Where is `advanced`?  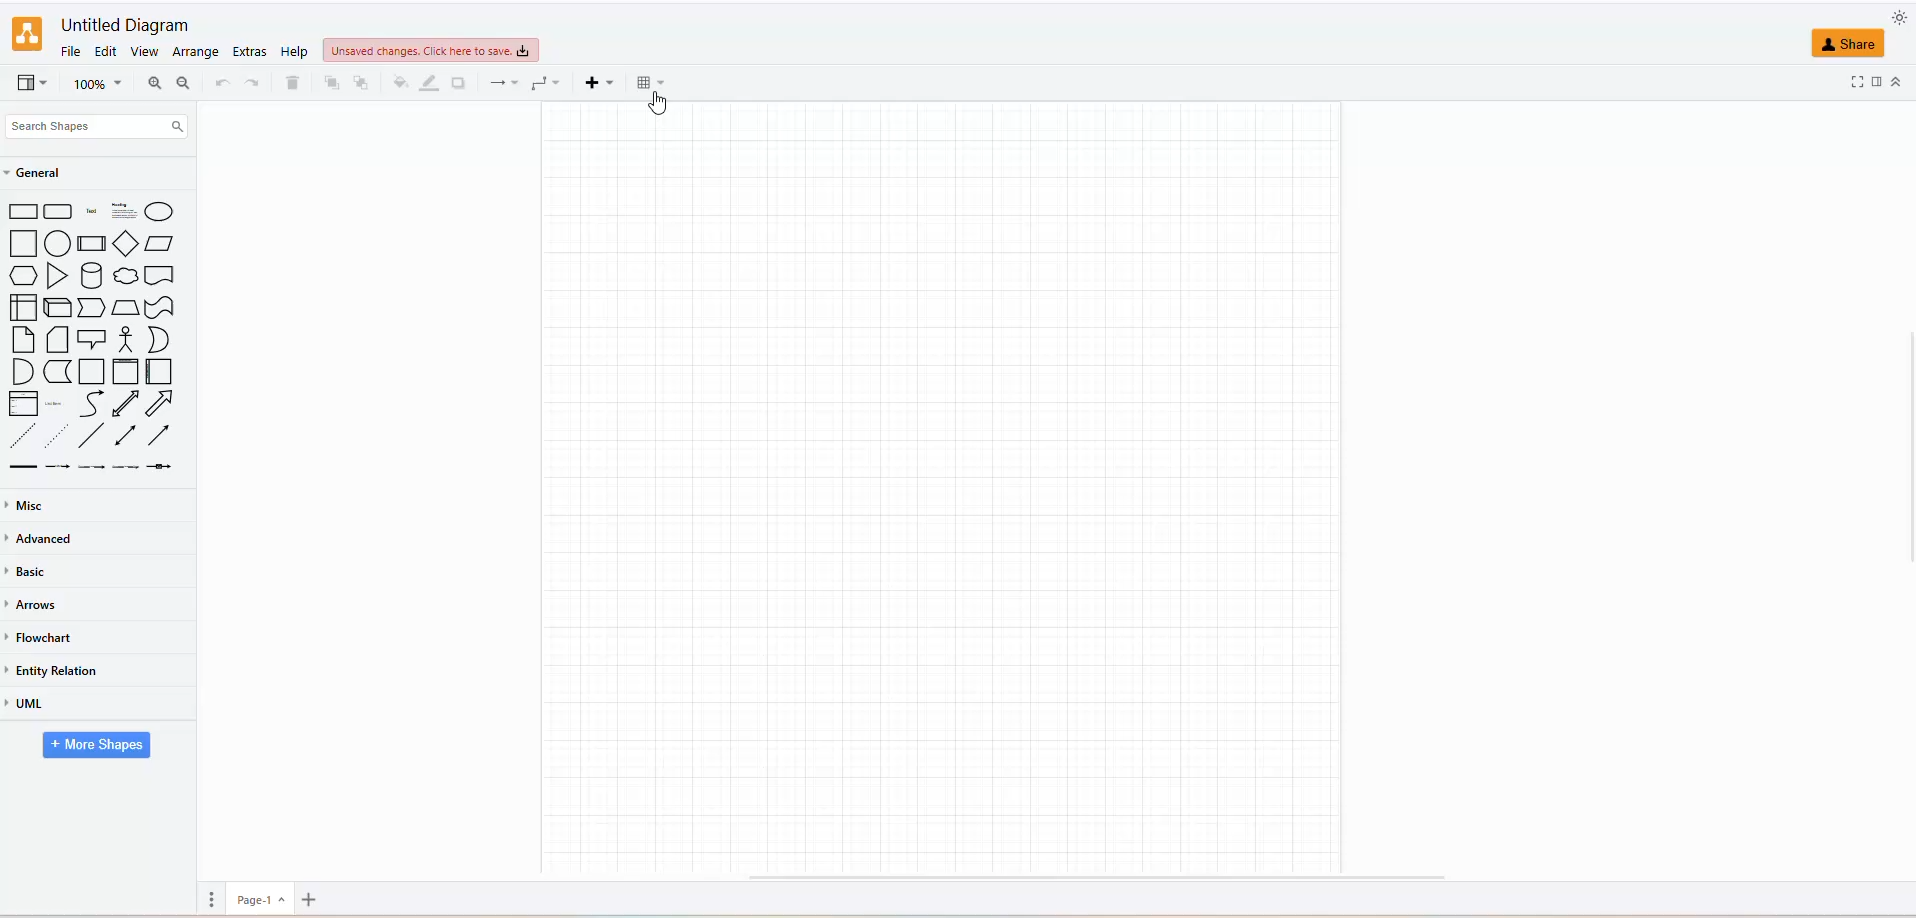 advanced is located at coordinates (44, 540).